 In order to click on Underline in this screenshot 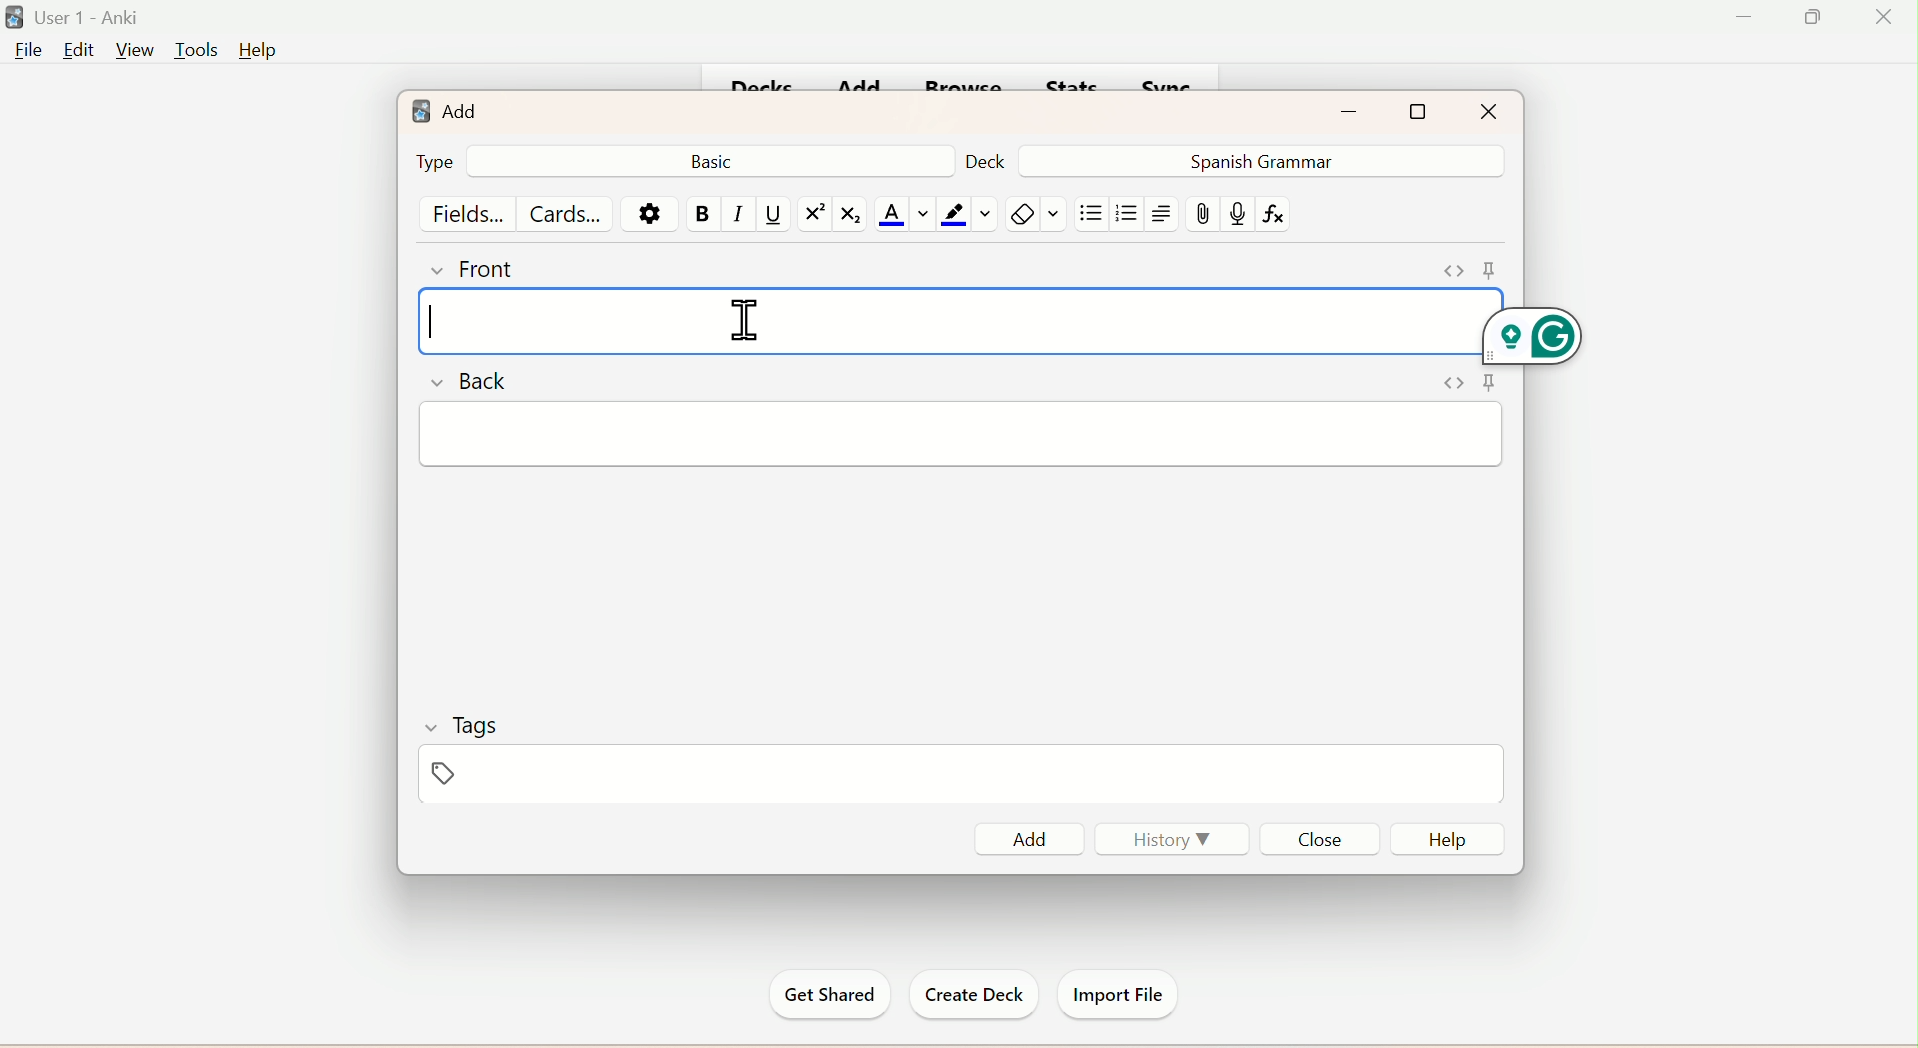, I will do `click(774, 215)`.